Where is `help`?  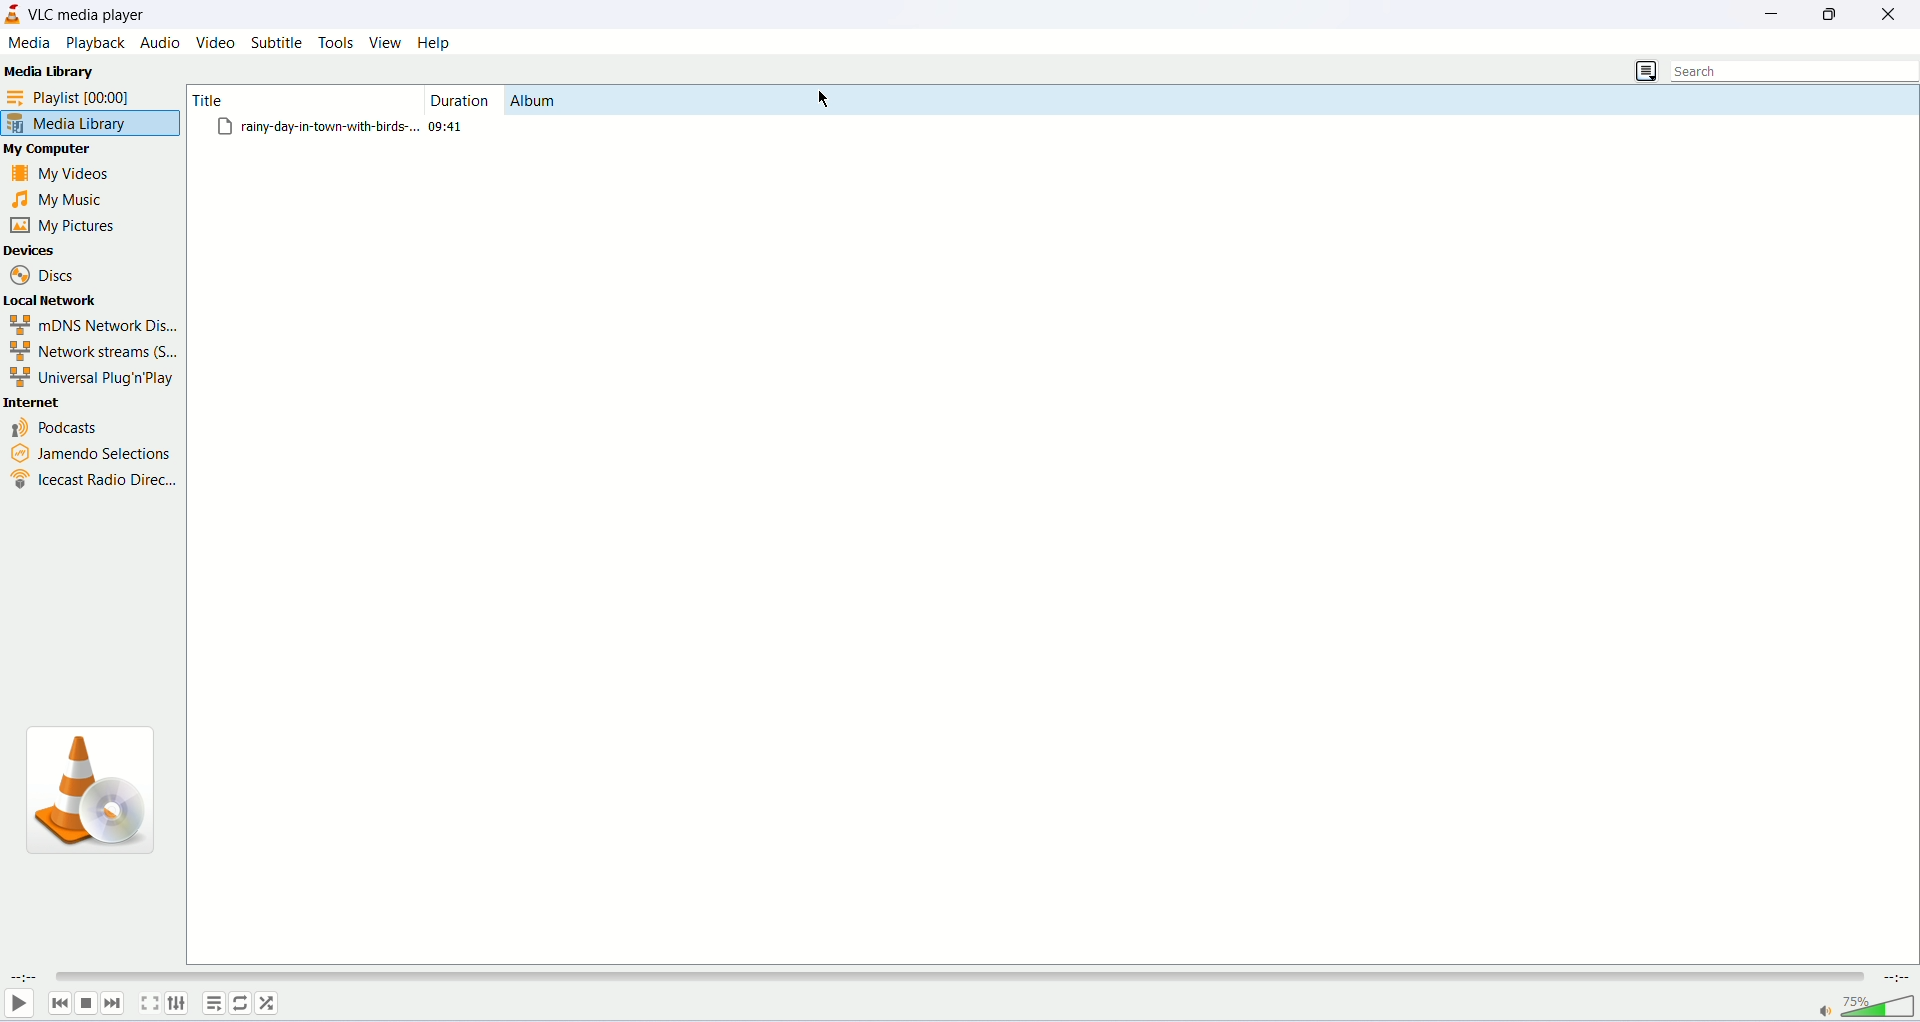 help is located at coordinates (436, 43).